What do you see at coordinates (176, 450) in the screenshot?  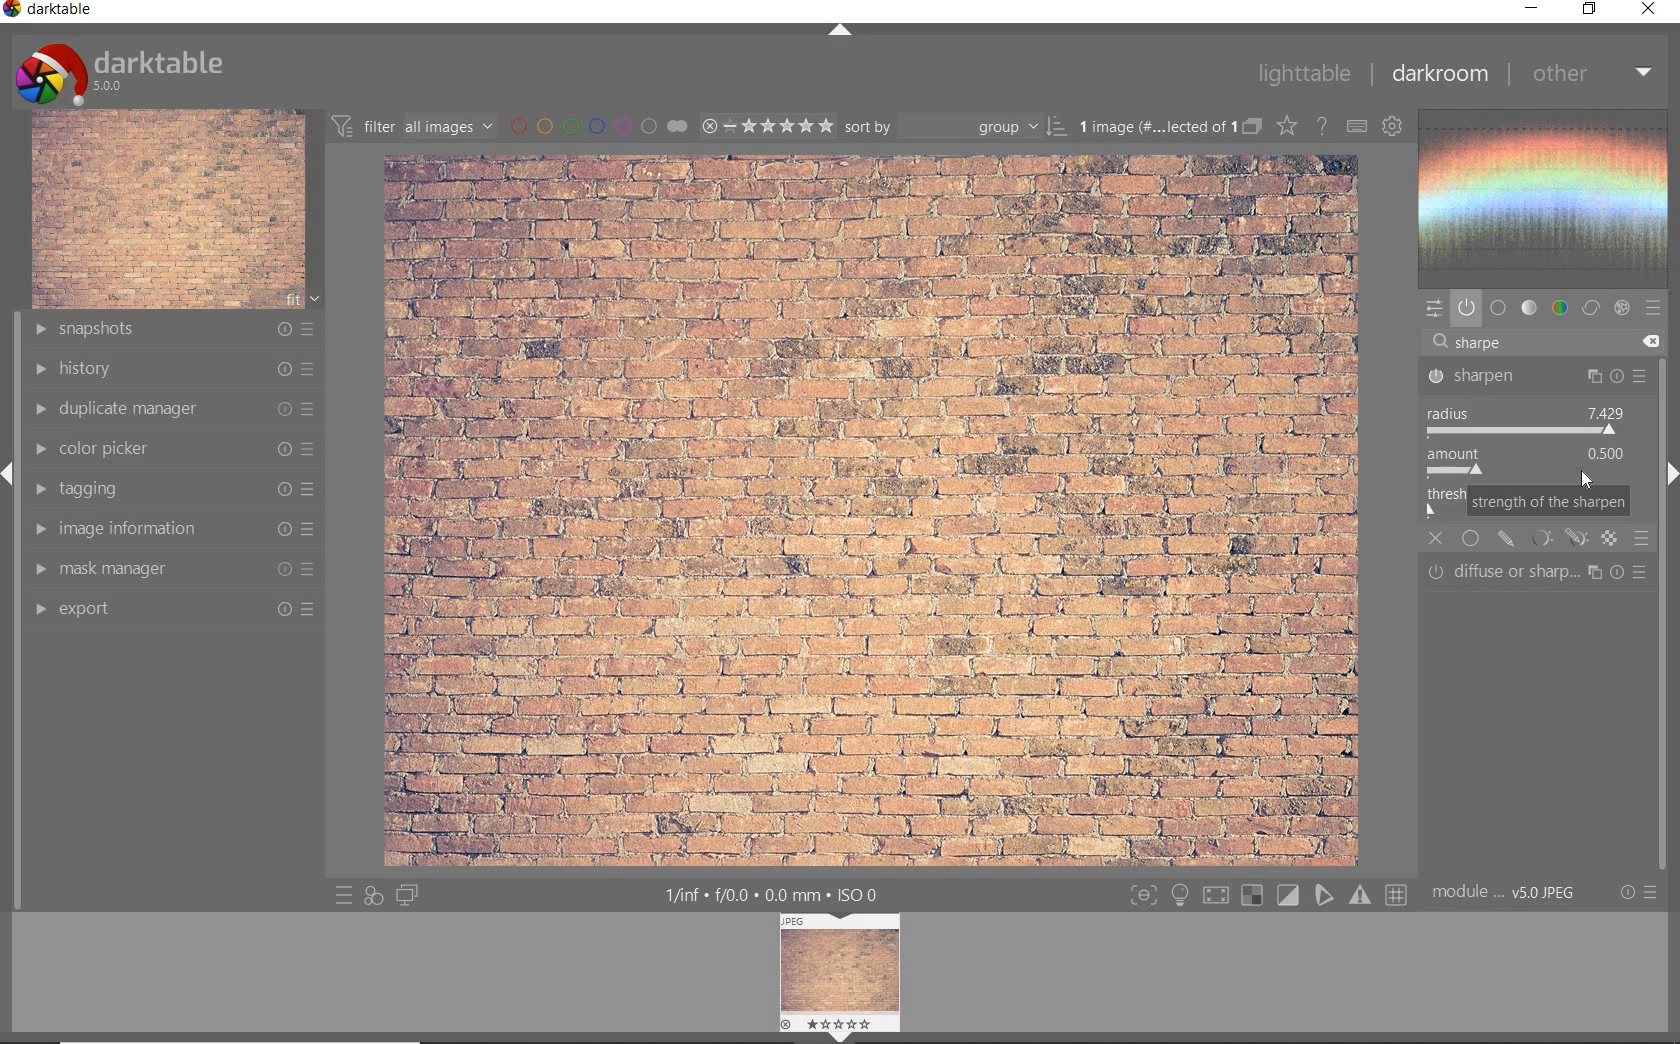 I see `color picker` at bounding box center [176, 450].